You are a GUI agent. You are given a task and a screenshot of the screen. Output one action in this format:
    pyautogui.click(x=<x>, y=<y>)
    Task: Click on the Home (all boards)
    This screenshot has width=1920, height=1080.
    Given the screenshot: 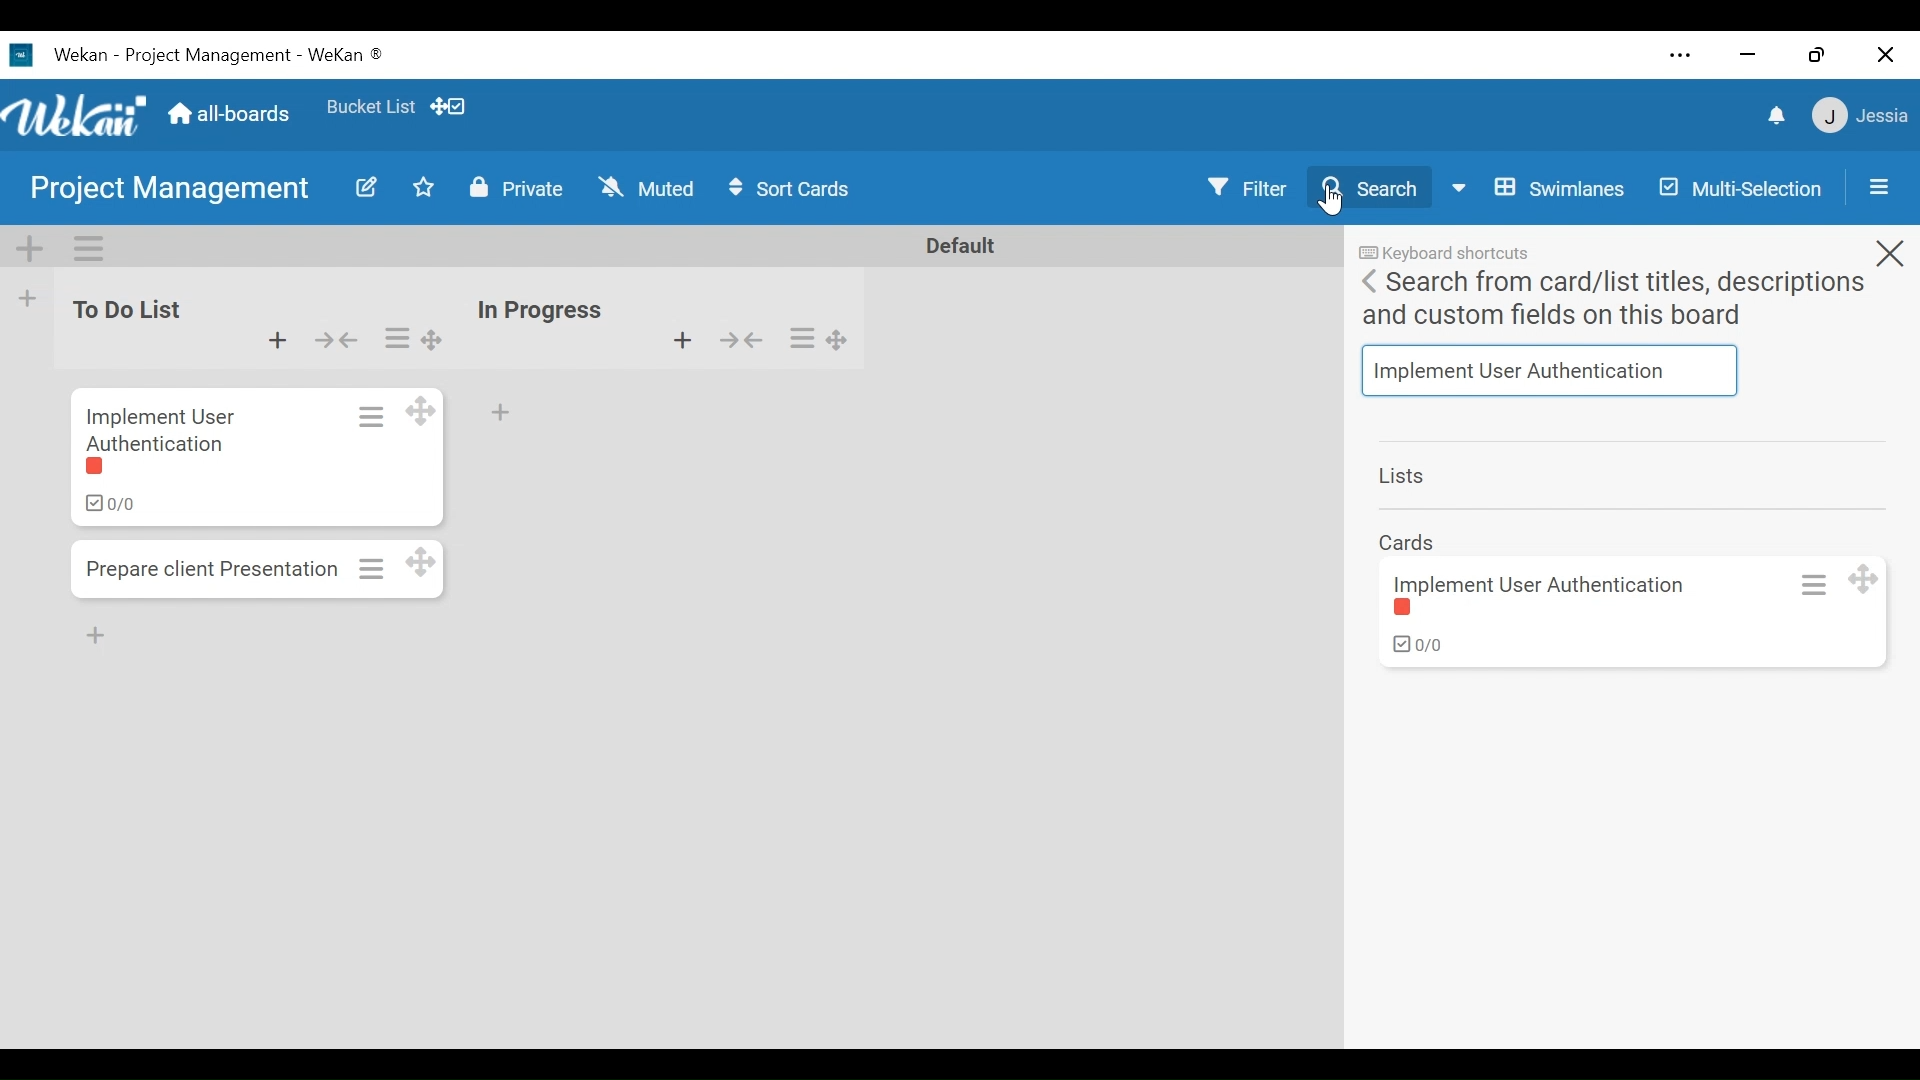 What is the action you would take?
    pyautogui.click(x=235, y=113)
    